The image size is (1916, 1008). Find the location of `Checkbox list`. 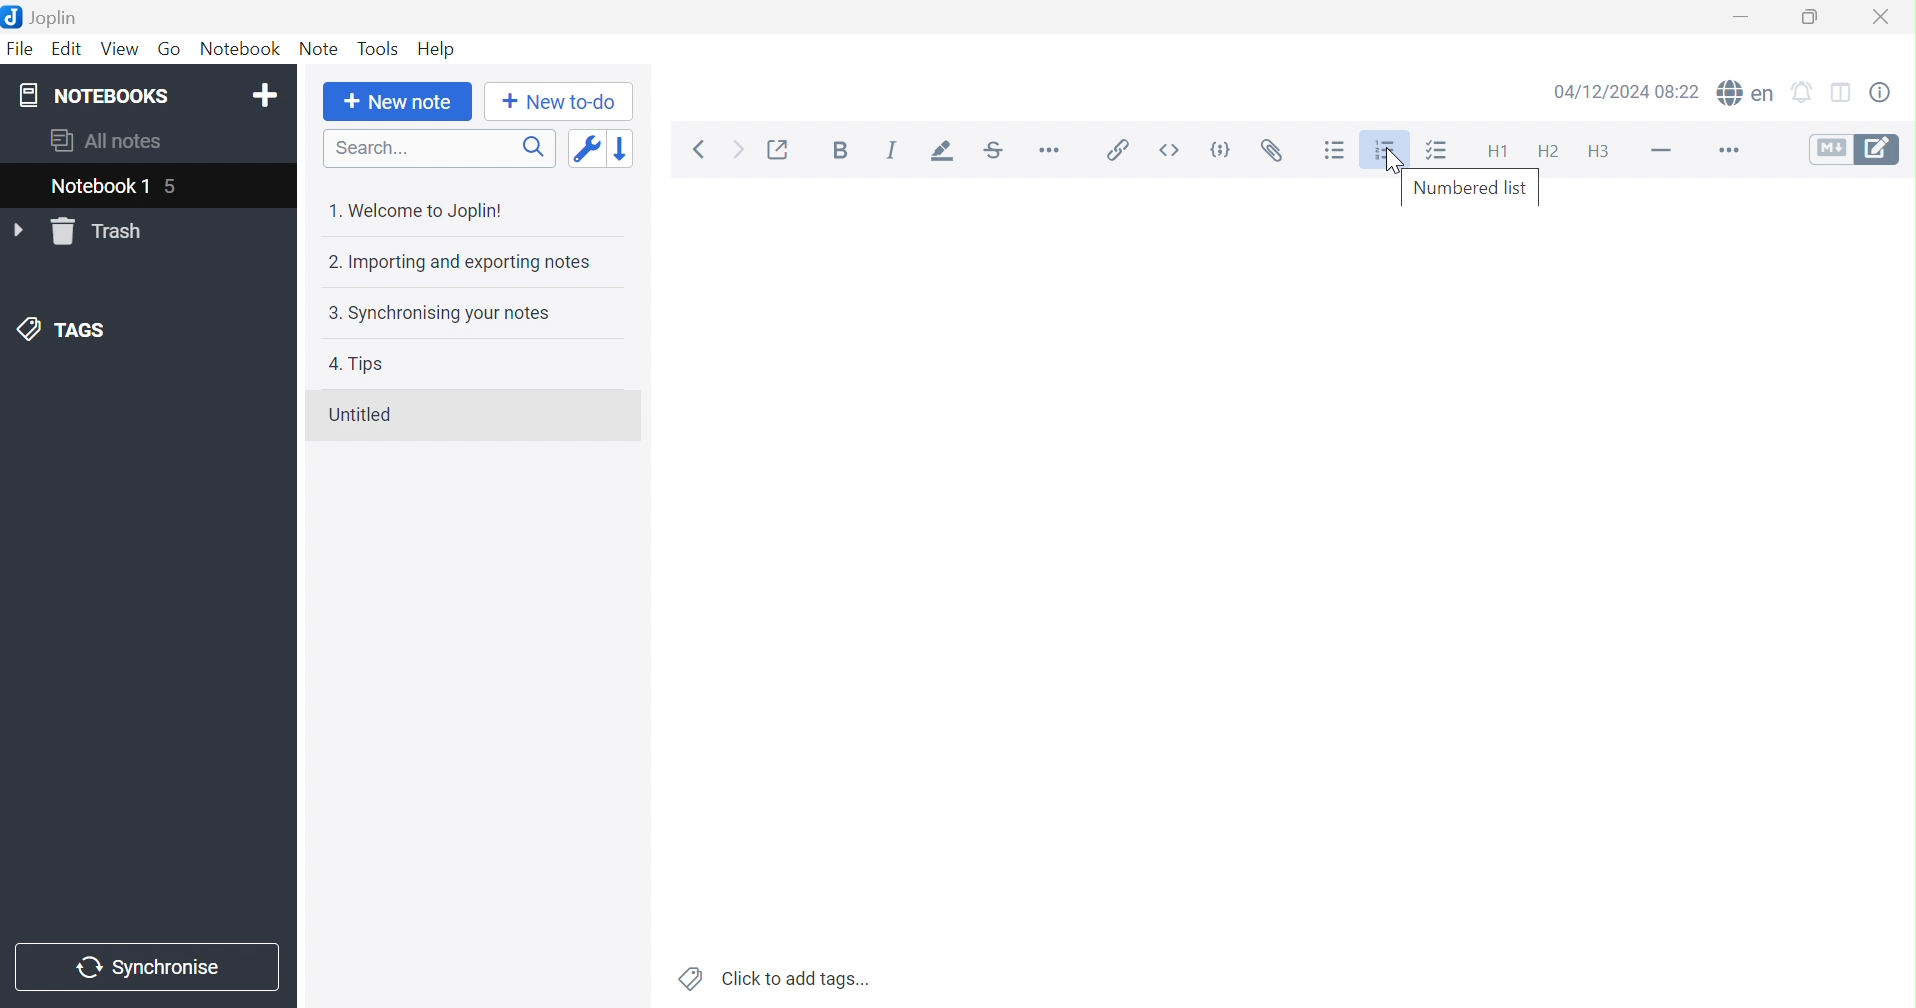

Checkbox list is located at coordinates (1442, 150).